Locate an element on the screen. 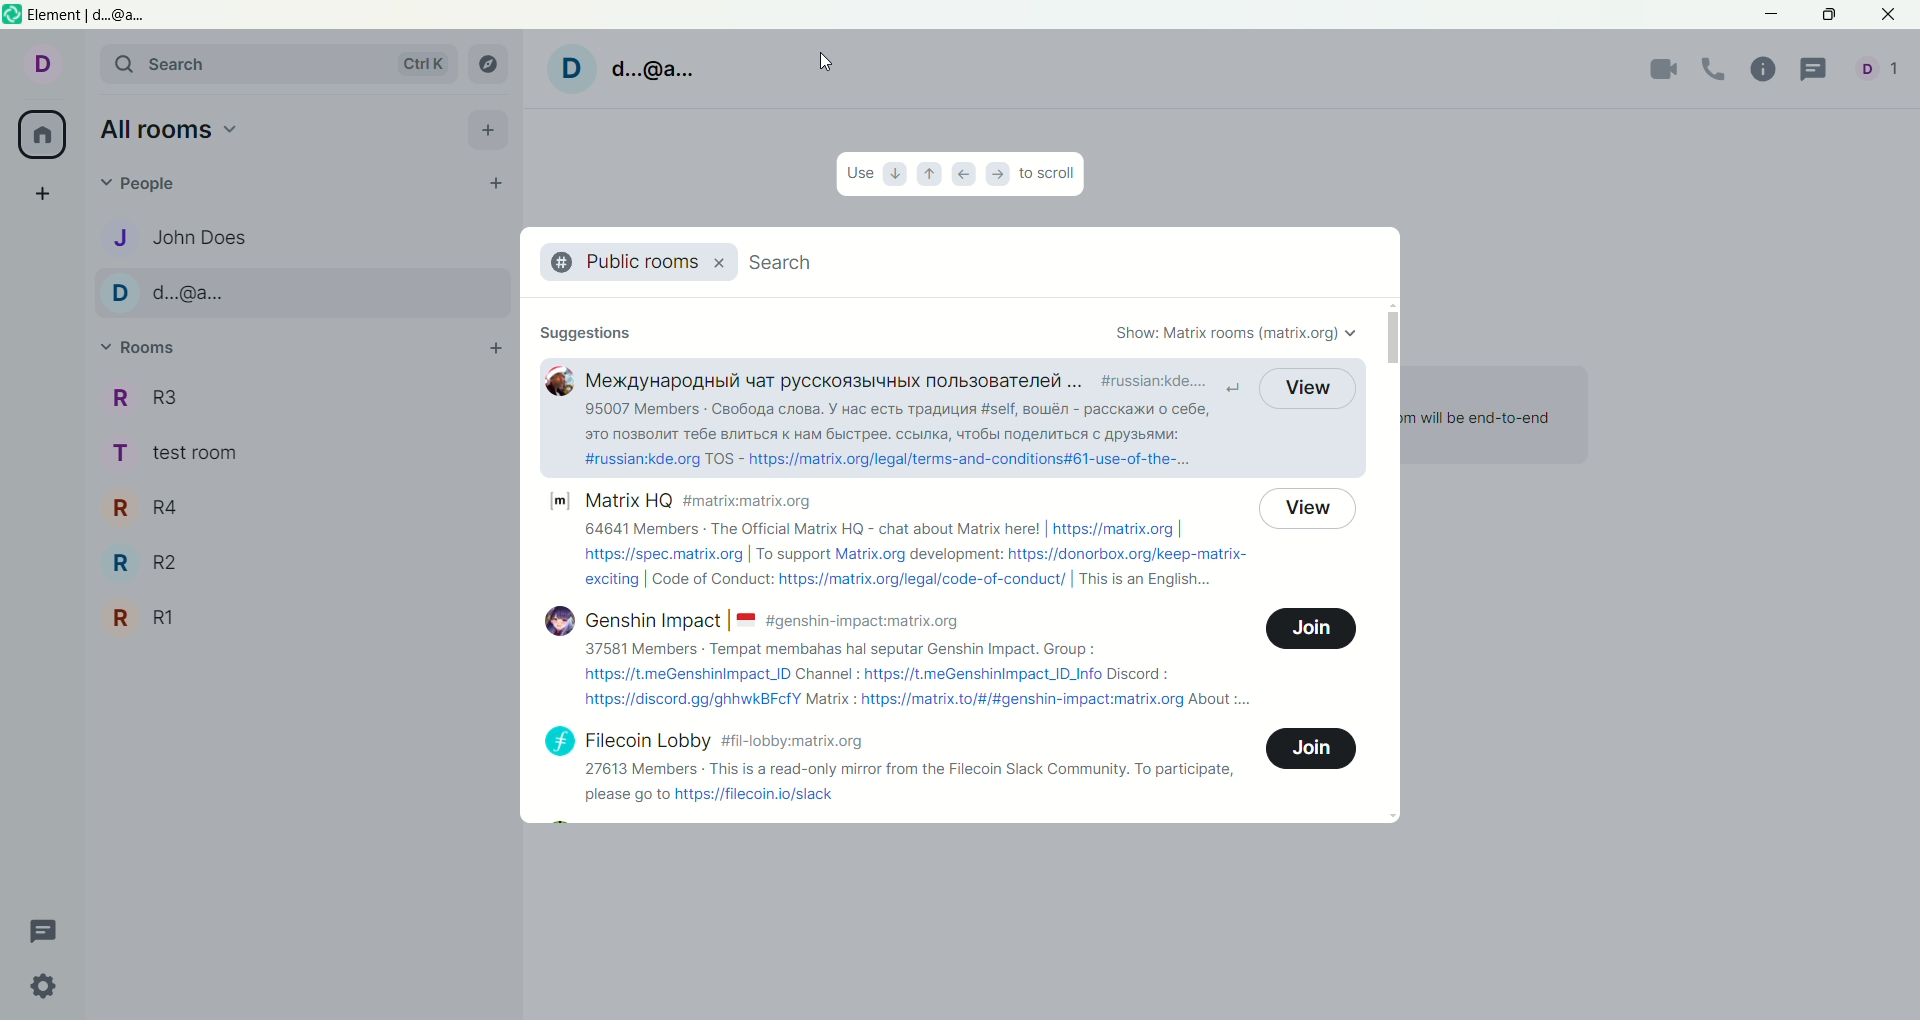 Image resolution: width=1920 pixels, height=1020 pixels. rooms is located at coordinates (139, 350).